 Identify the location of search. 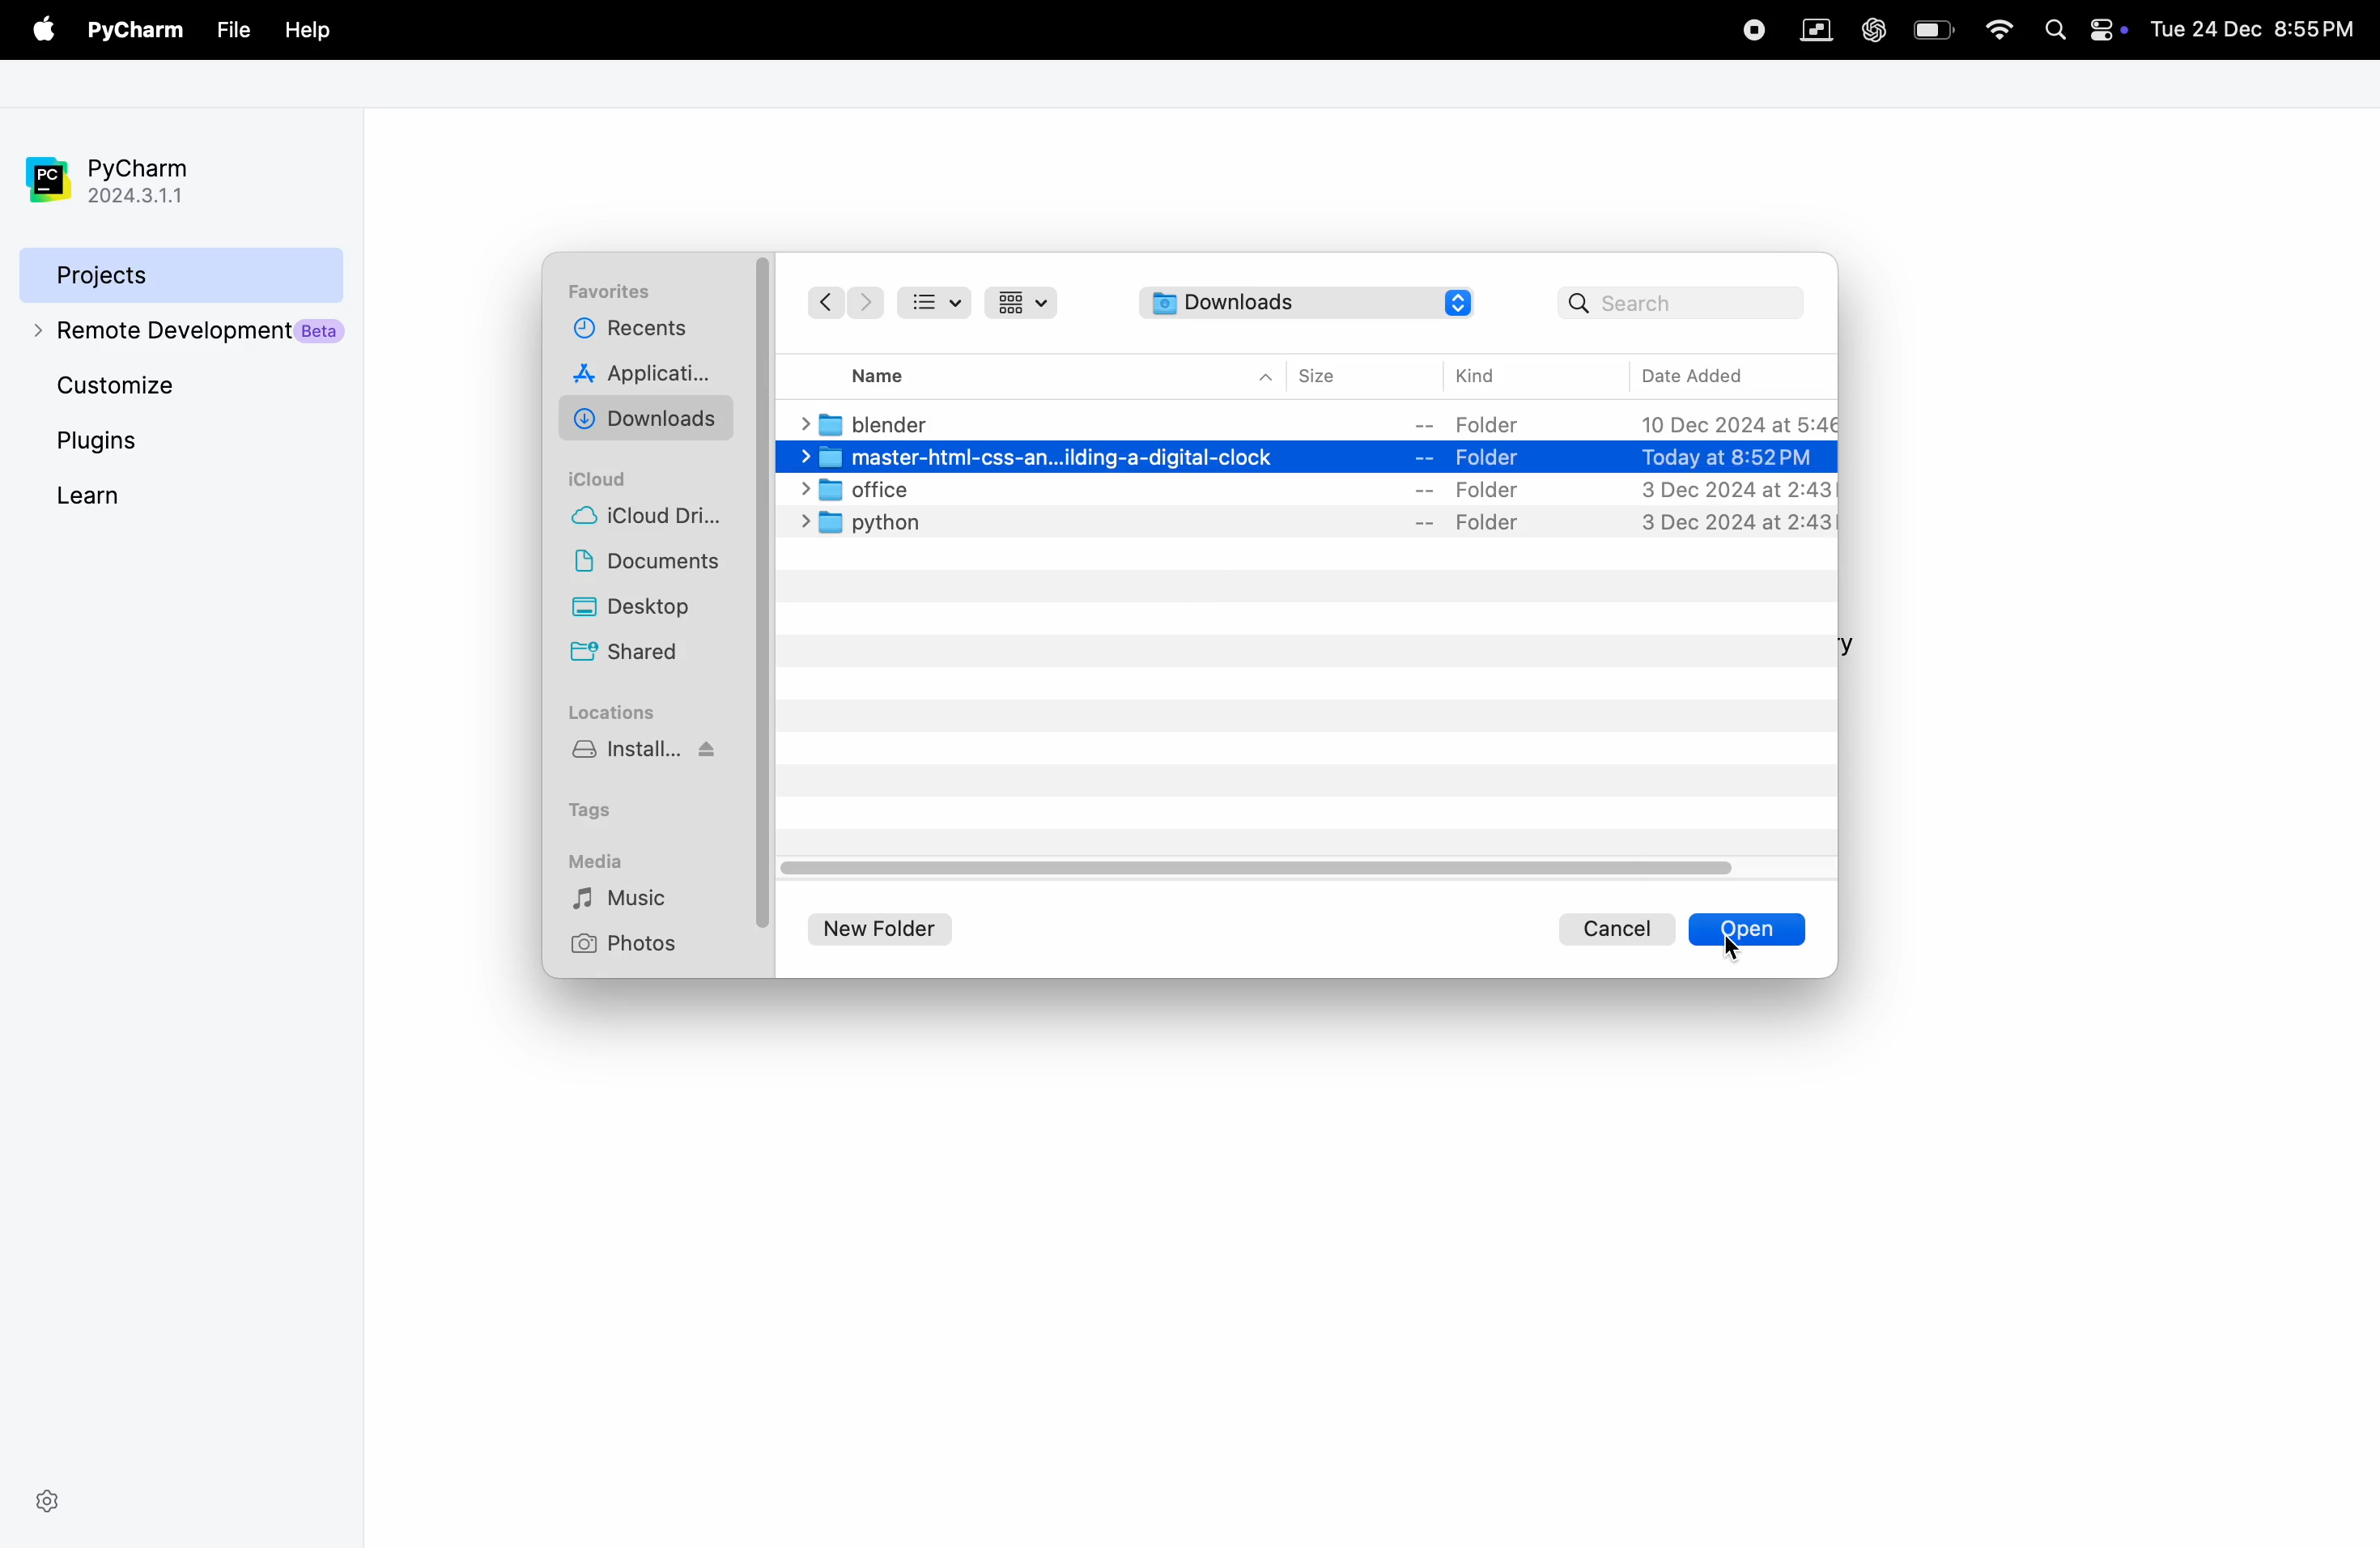
(1681, 302).